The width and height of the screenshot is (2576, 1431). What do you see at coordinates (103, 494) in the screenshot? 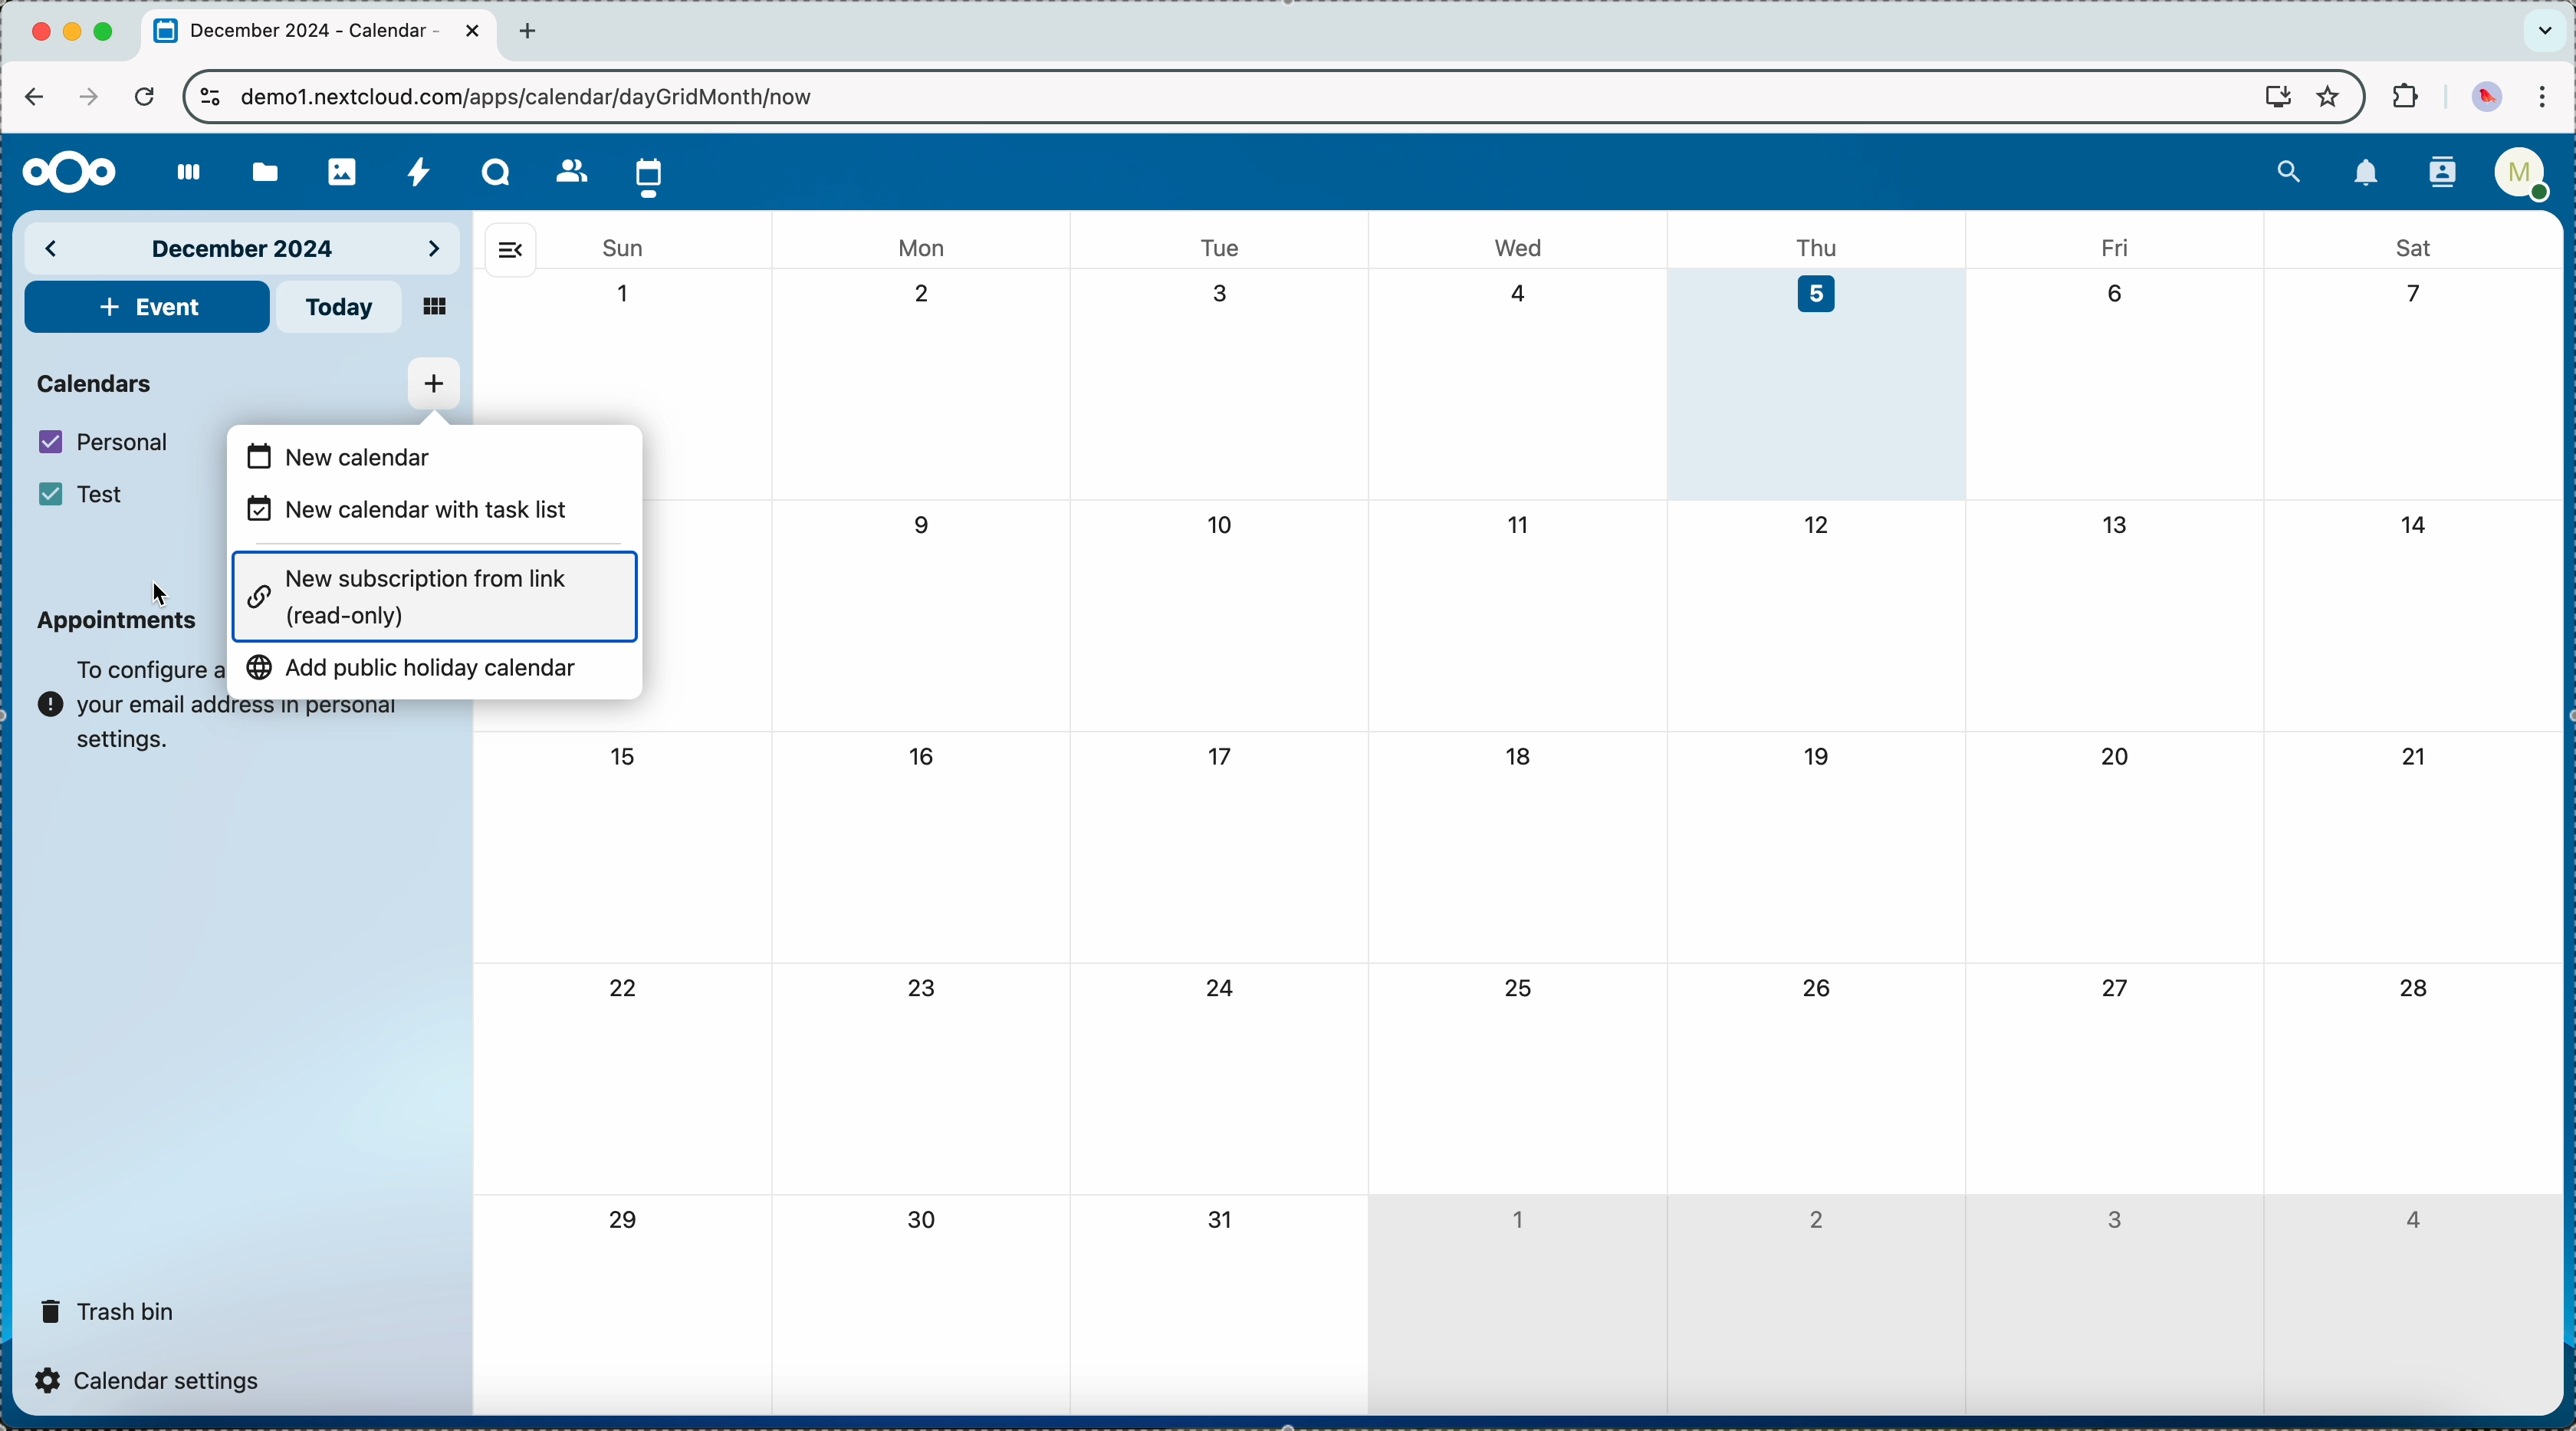
I see `Test calendar` at bounding box center [103, 494].